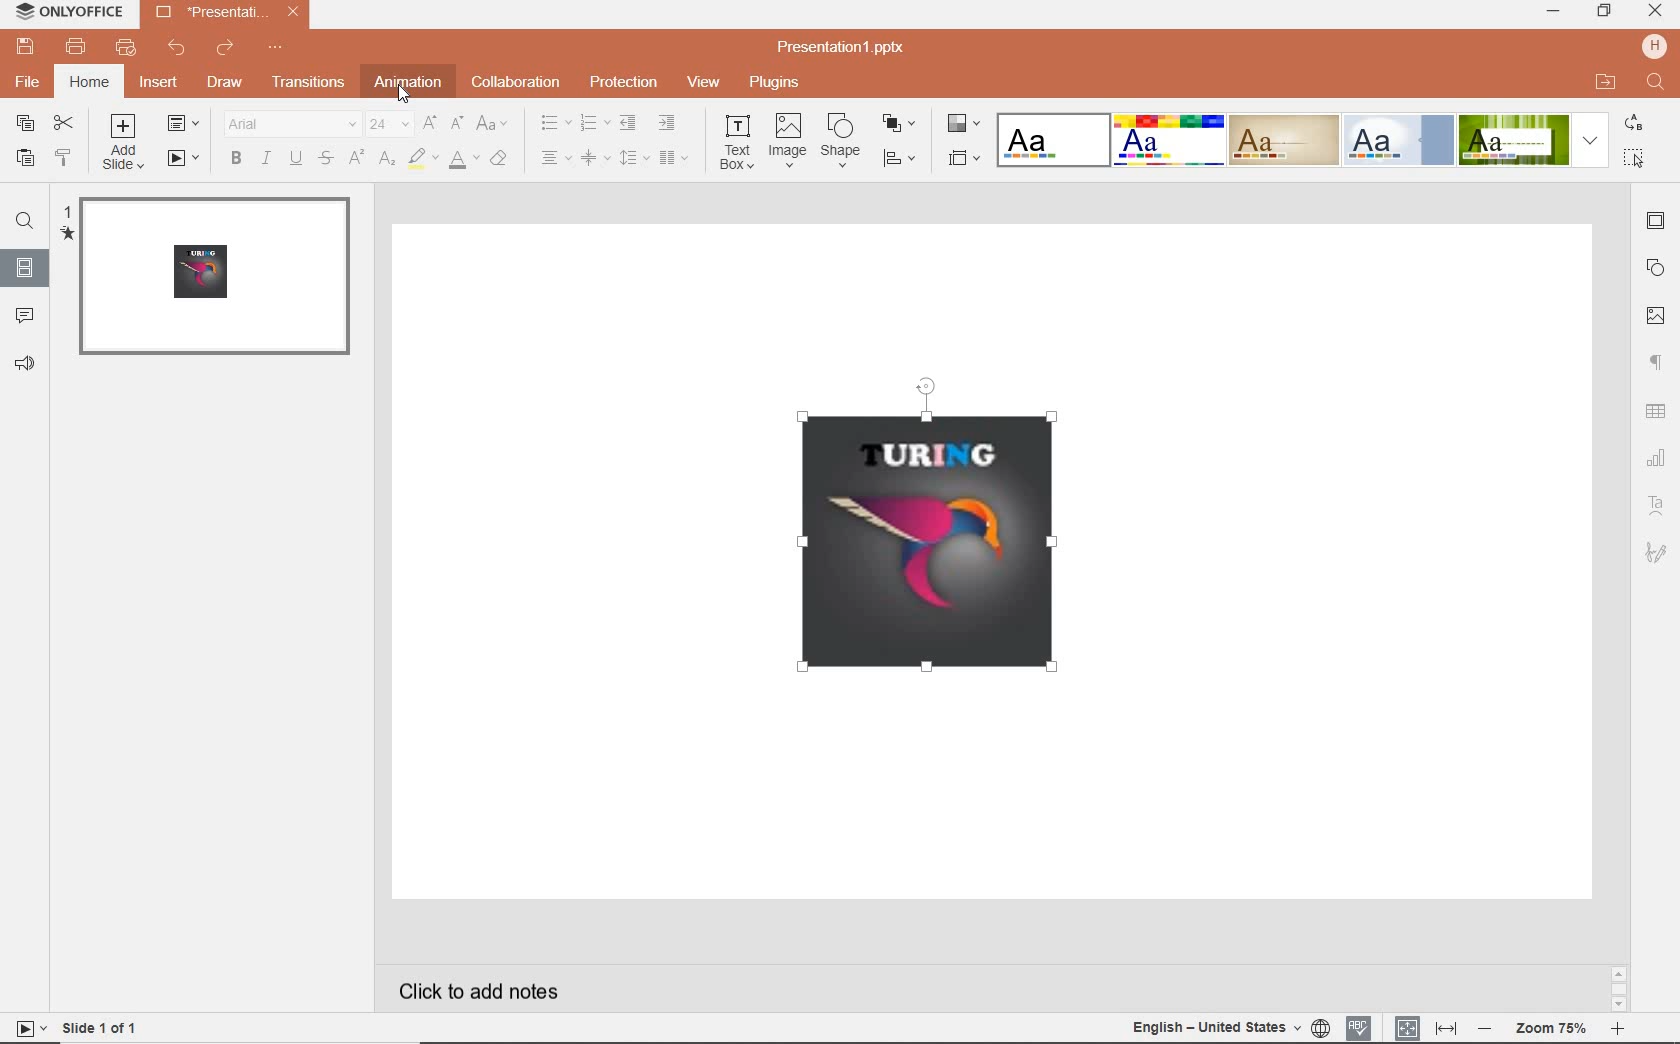 This screenshot has height=1044, width=1680. I want to click on slide 1, so click(212, 279).